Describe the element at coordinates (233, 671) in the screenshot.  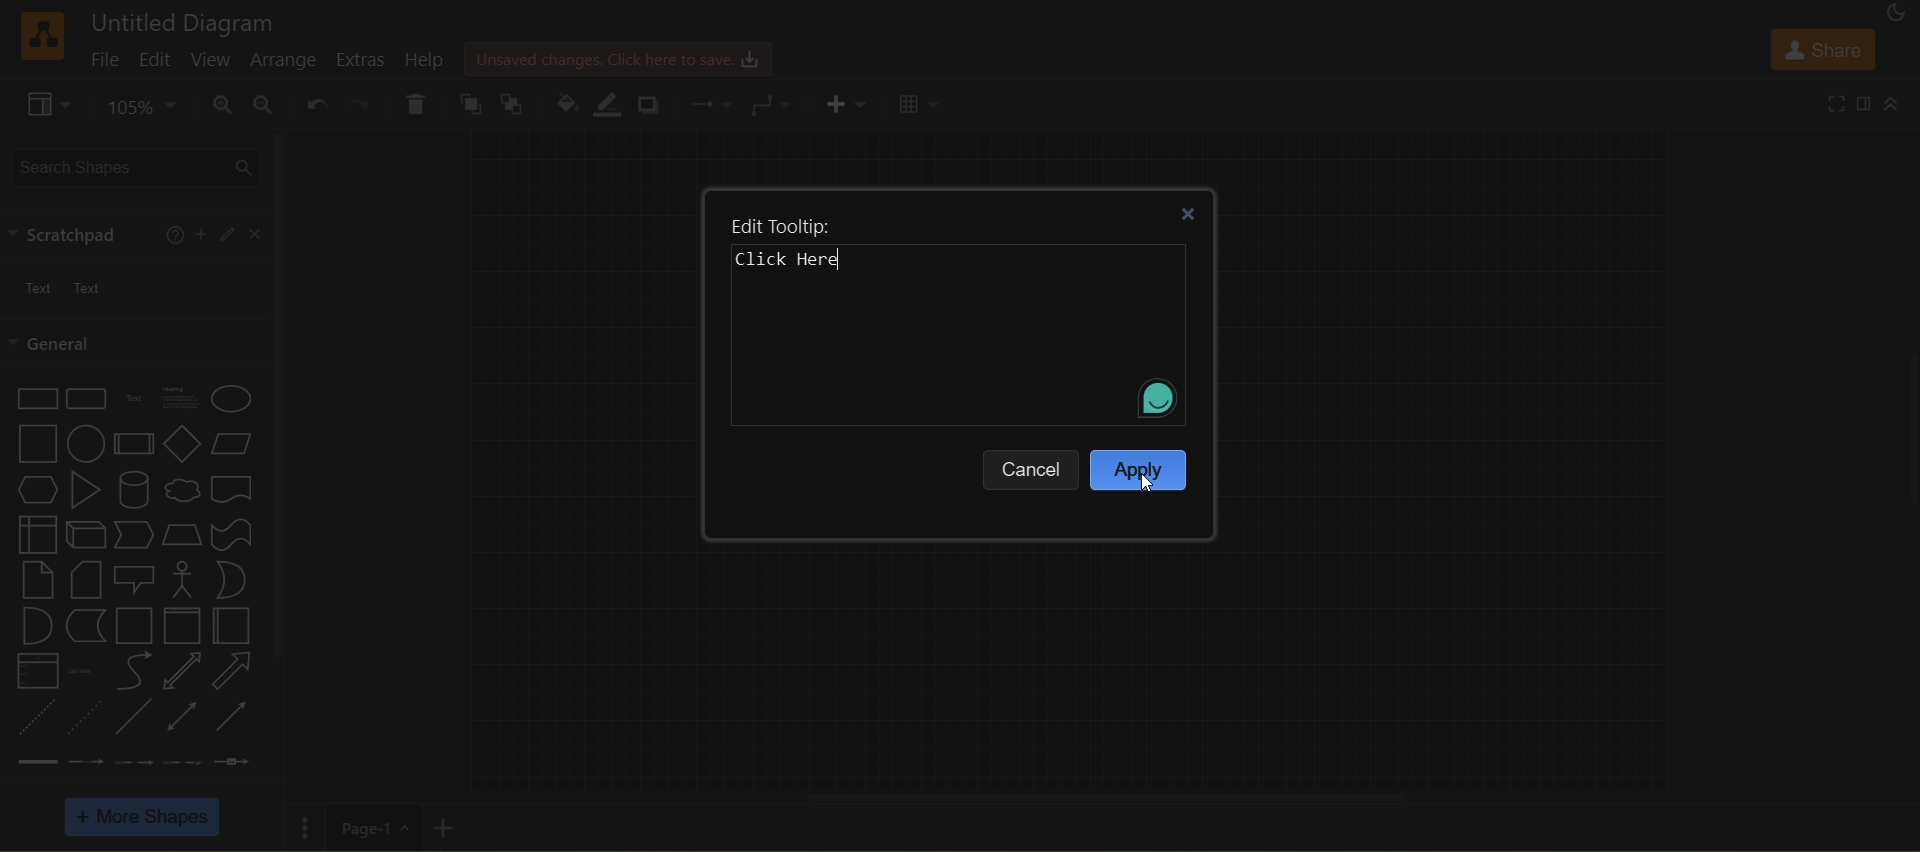
I see `arrow` at that location.